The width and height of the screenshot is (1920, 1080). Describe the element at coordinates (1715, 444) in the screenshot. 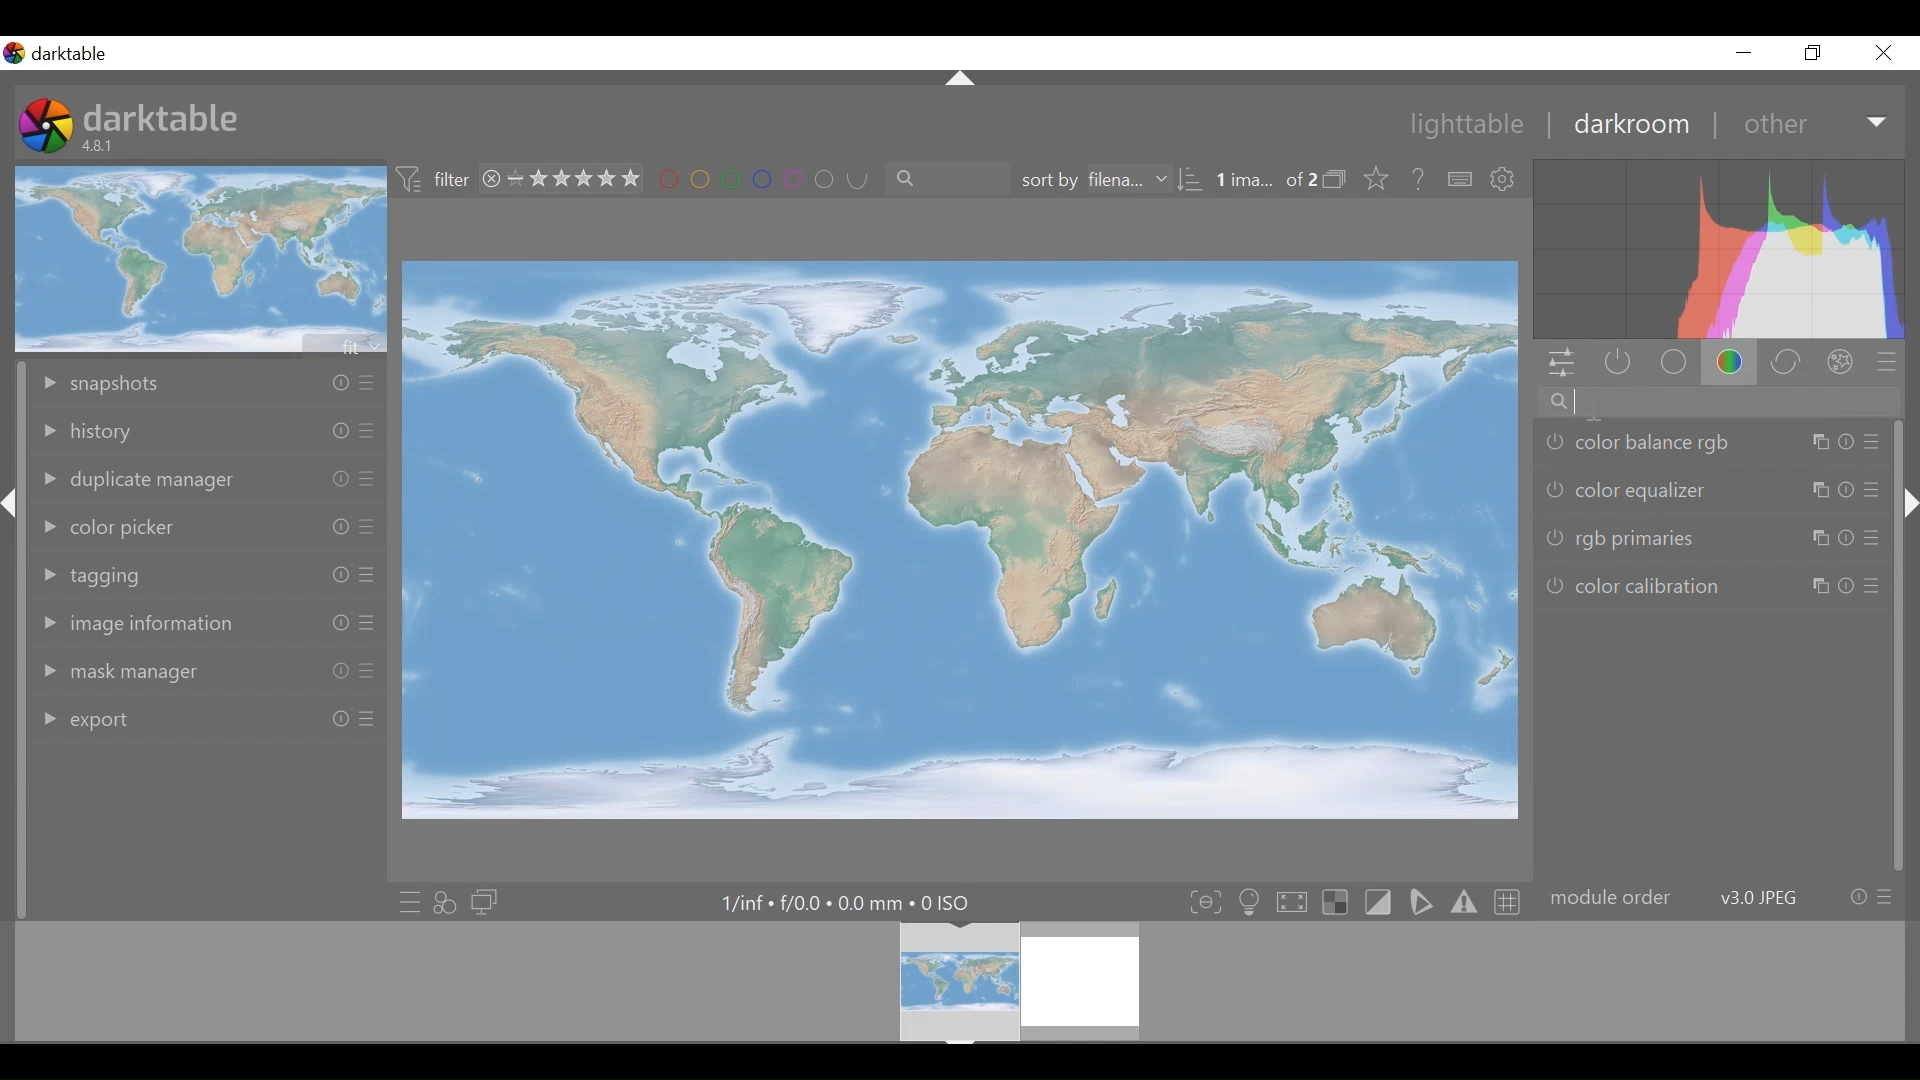

I see `color balance rgb` at that location.